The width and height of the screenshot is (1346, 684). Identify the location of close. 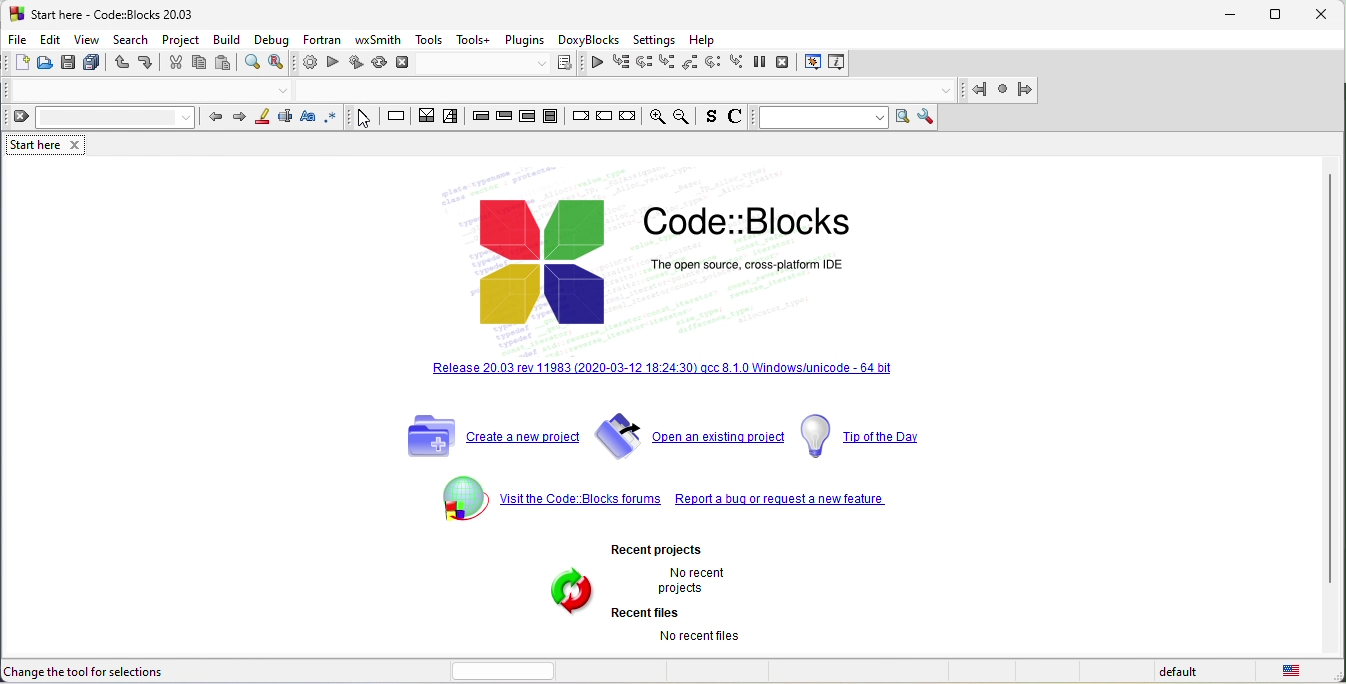
(74, 146).